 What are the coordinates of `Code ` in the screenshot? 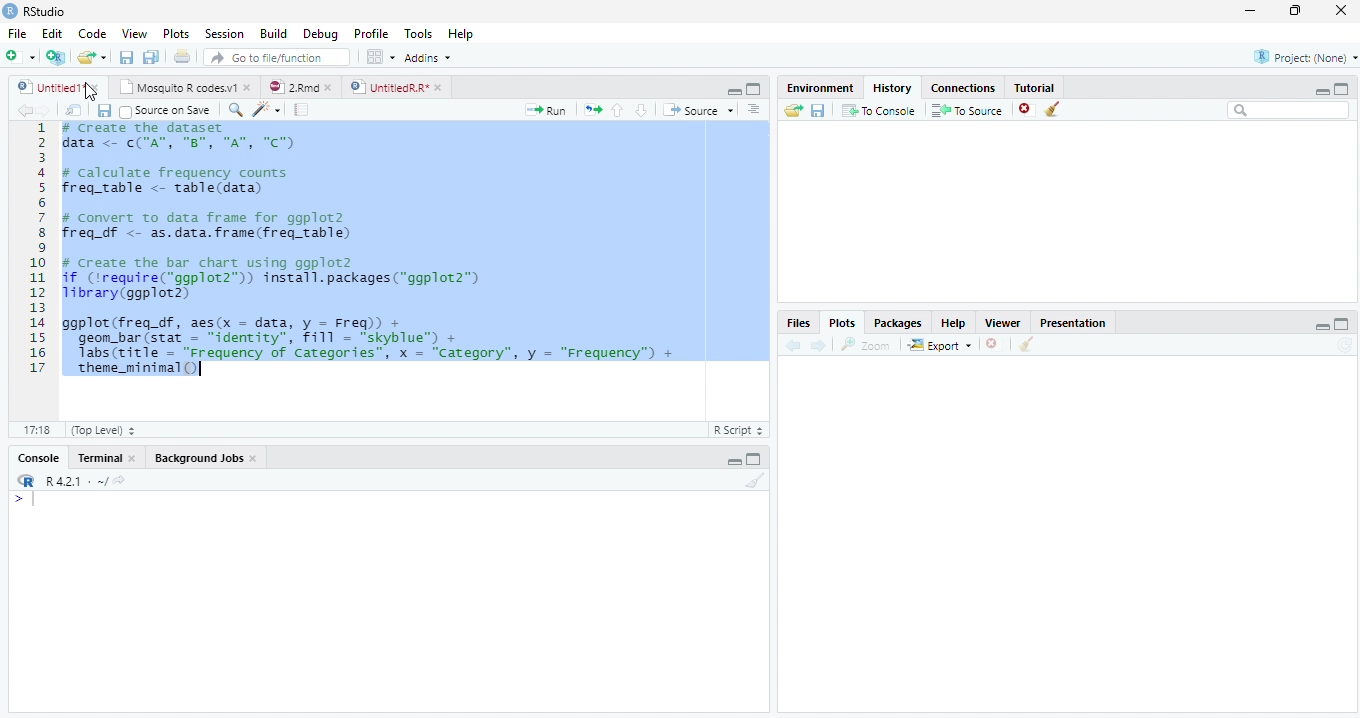 It's located at (269, 110).